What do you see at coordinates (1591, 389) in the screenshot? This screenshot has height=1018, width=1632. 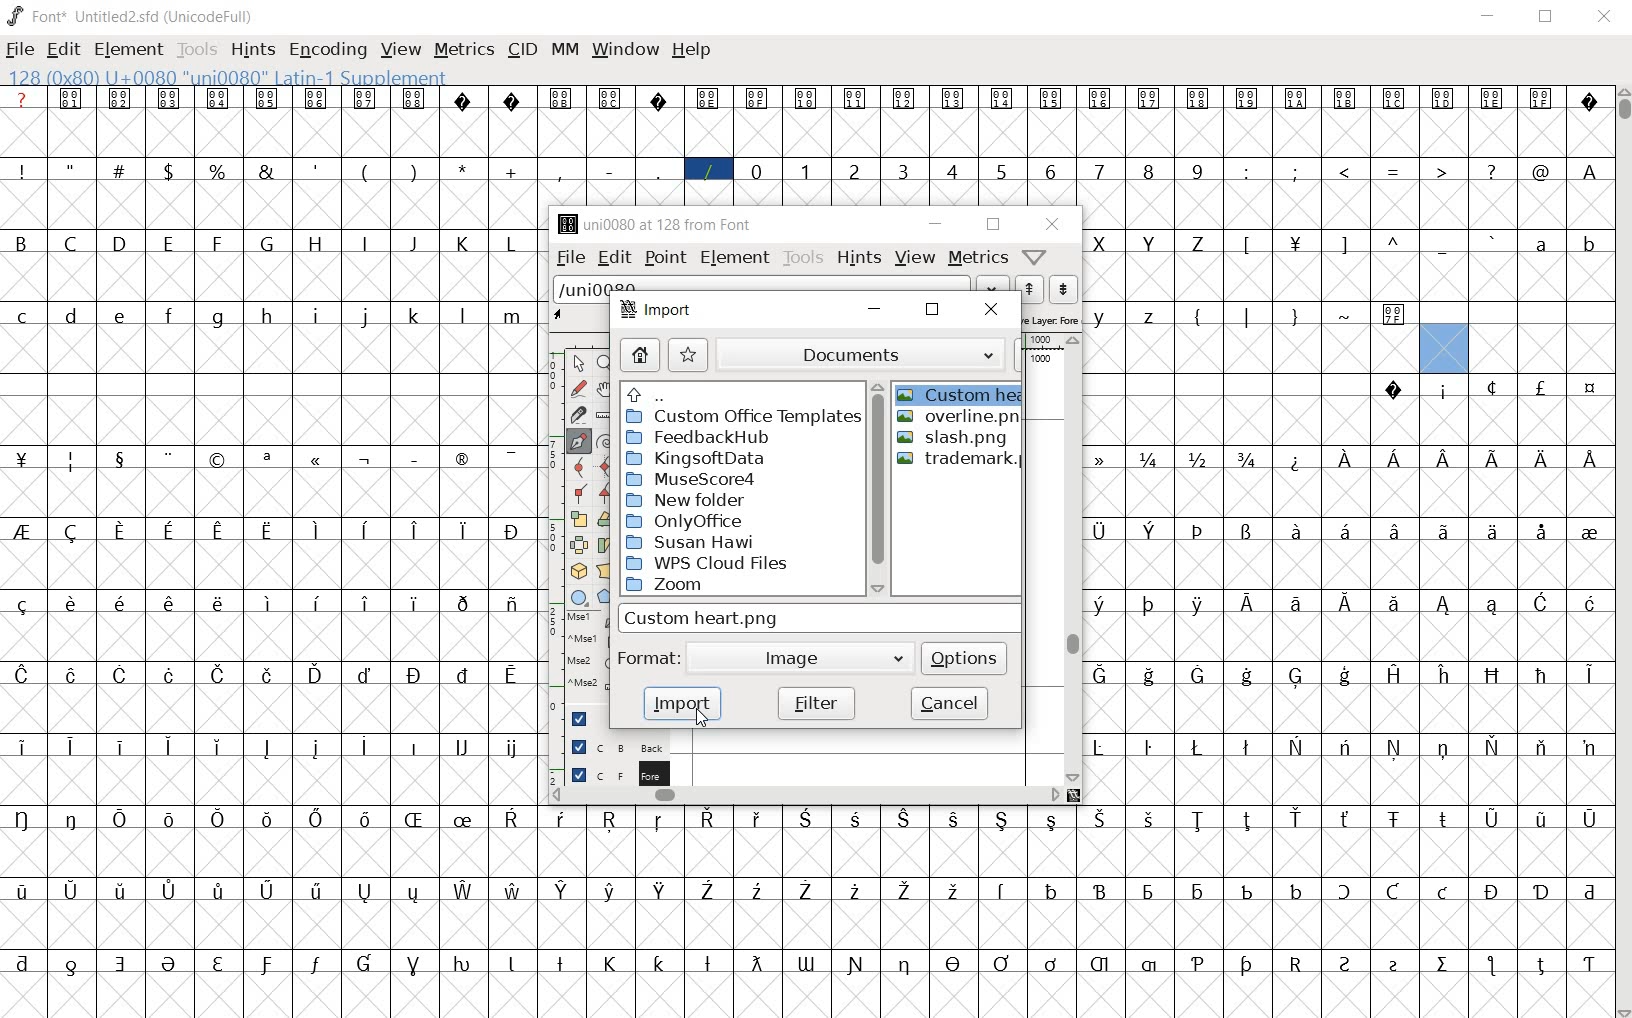 I see `glyph` at bounding box center [1591, 389].